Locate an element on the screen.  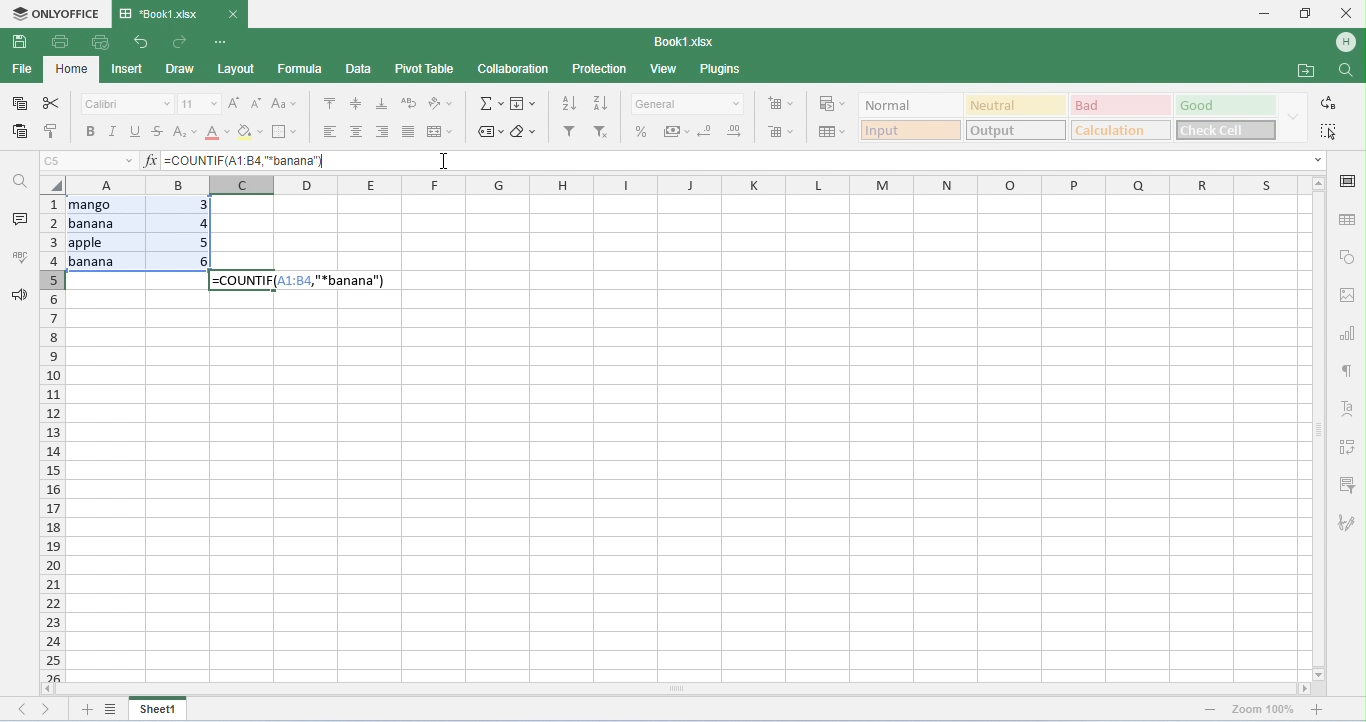
paragraph settings is located at coordinates (1351, 371).